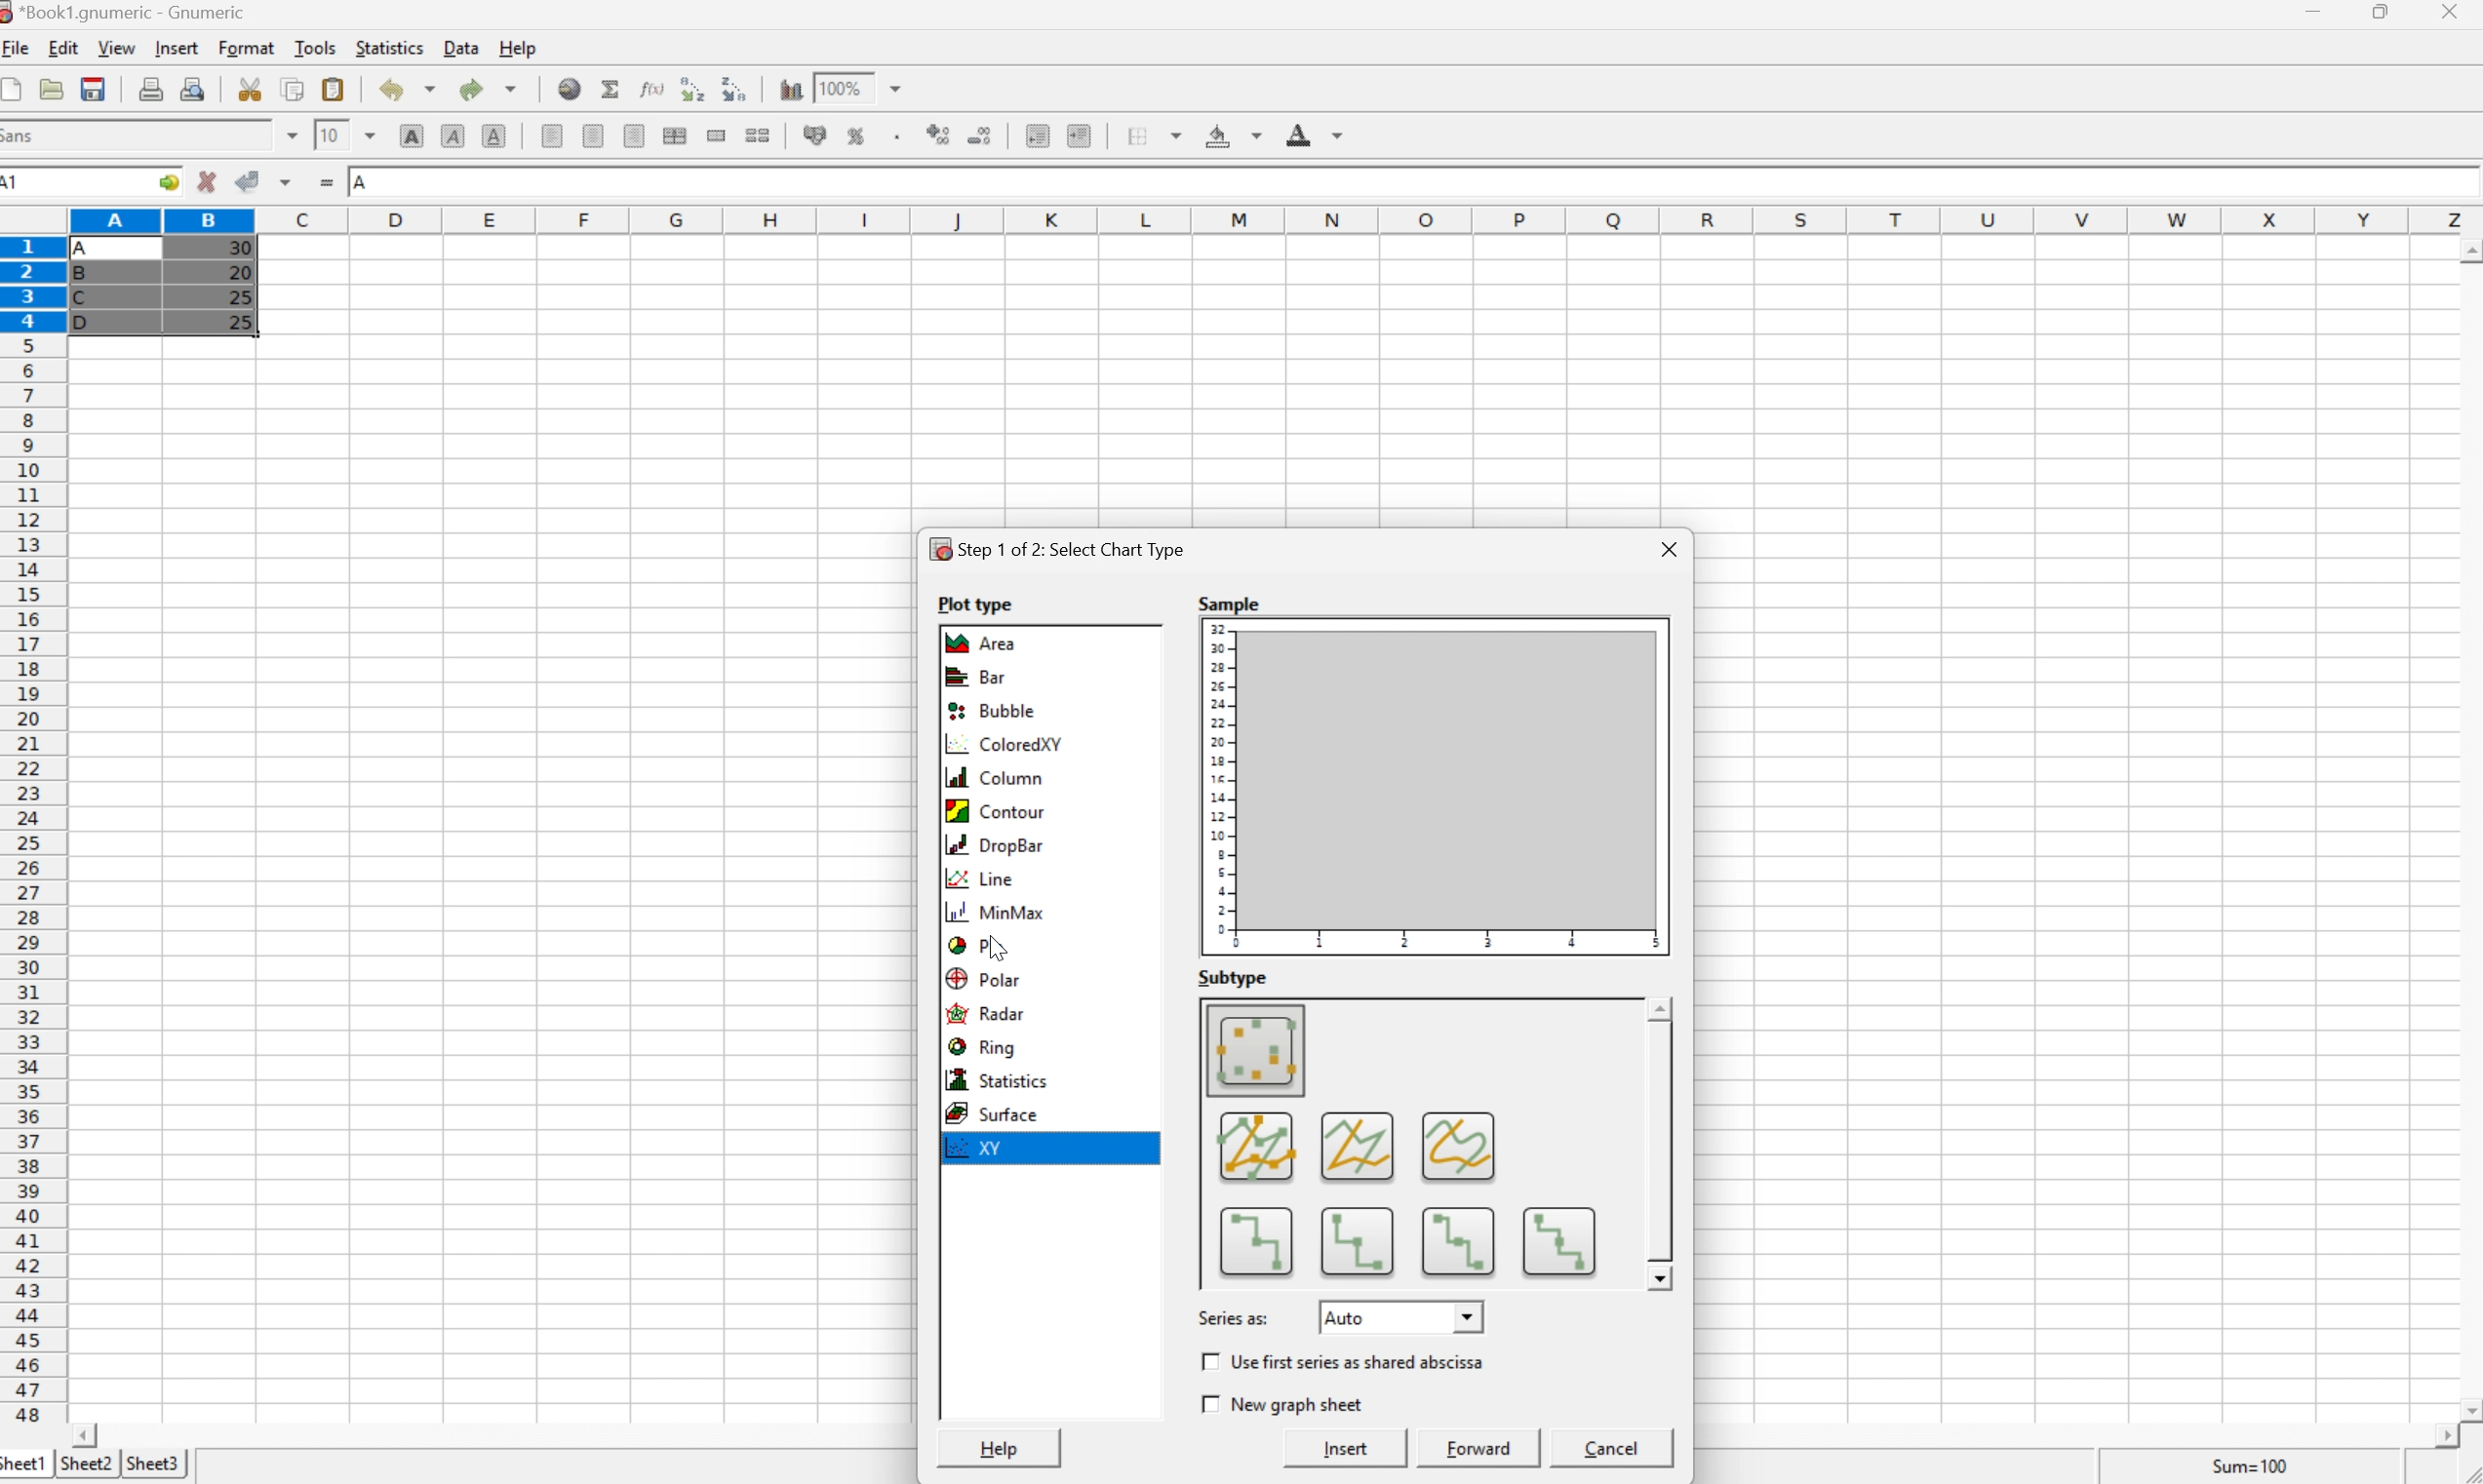 Image resolution: width=2483 pixels, height=1484 pixels. What do you see at coordinates (1673, 548) in the screenshot?
I see `Close` at bounding box center [1673, 548].